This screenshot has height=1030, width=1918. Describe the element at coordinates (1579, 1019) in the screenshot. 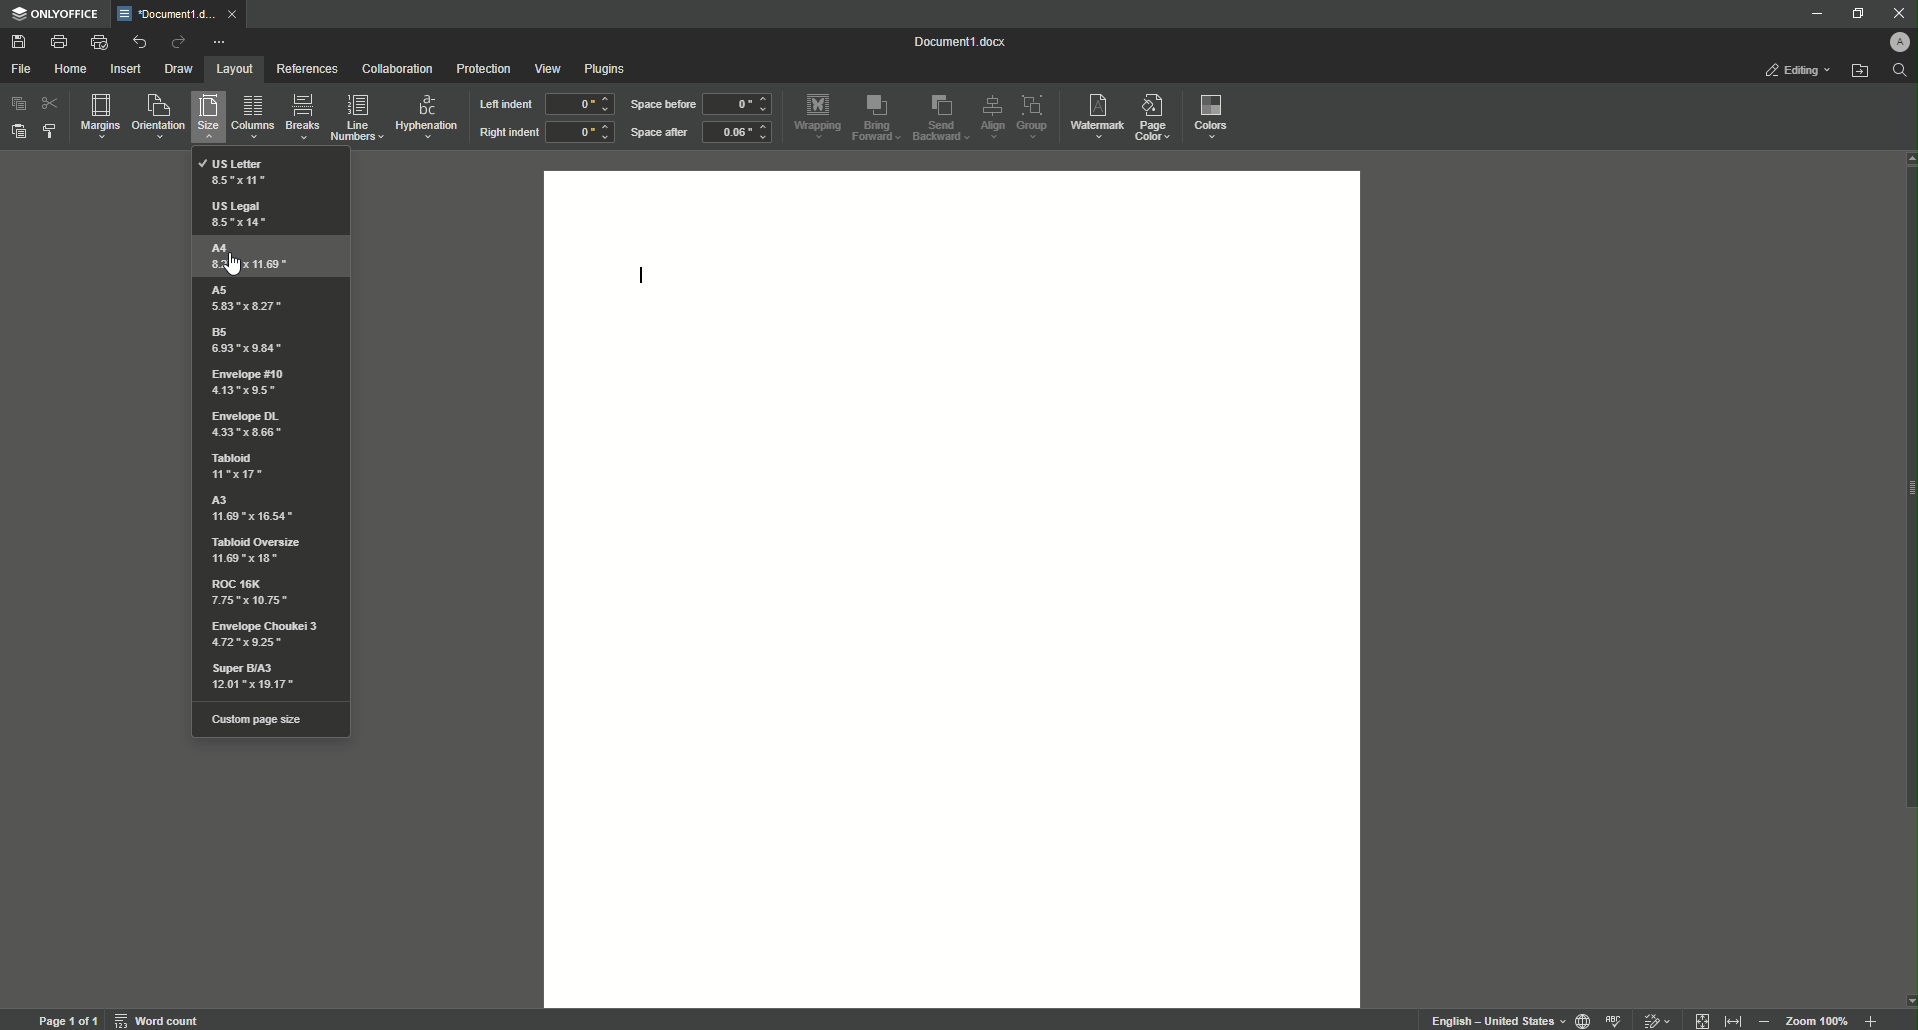

I see `Document Language` at that location.